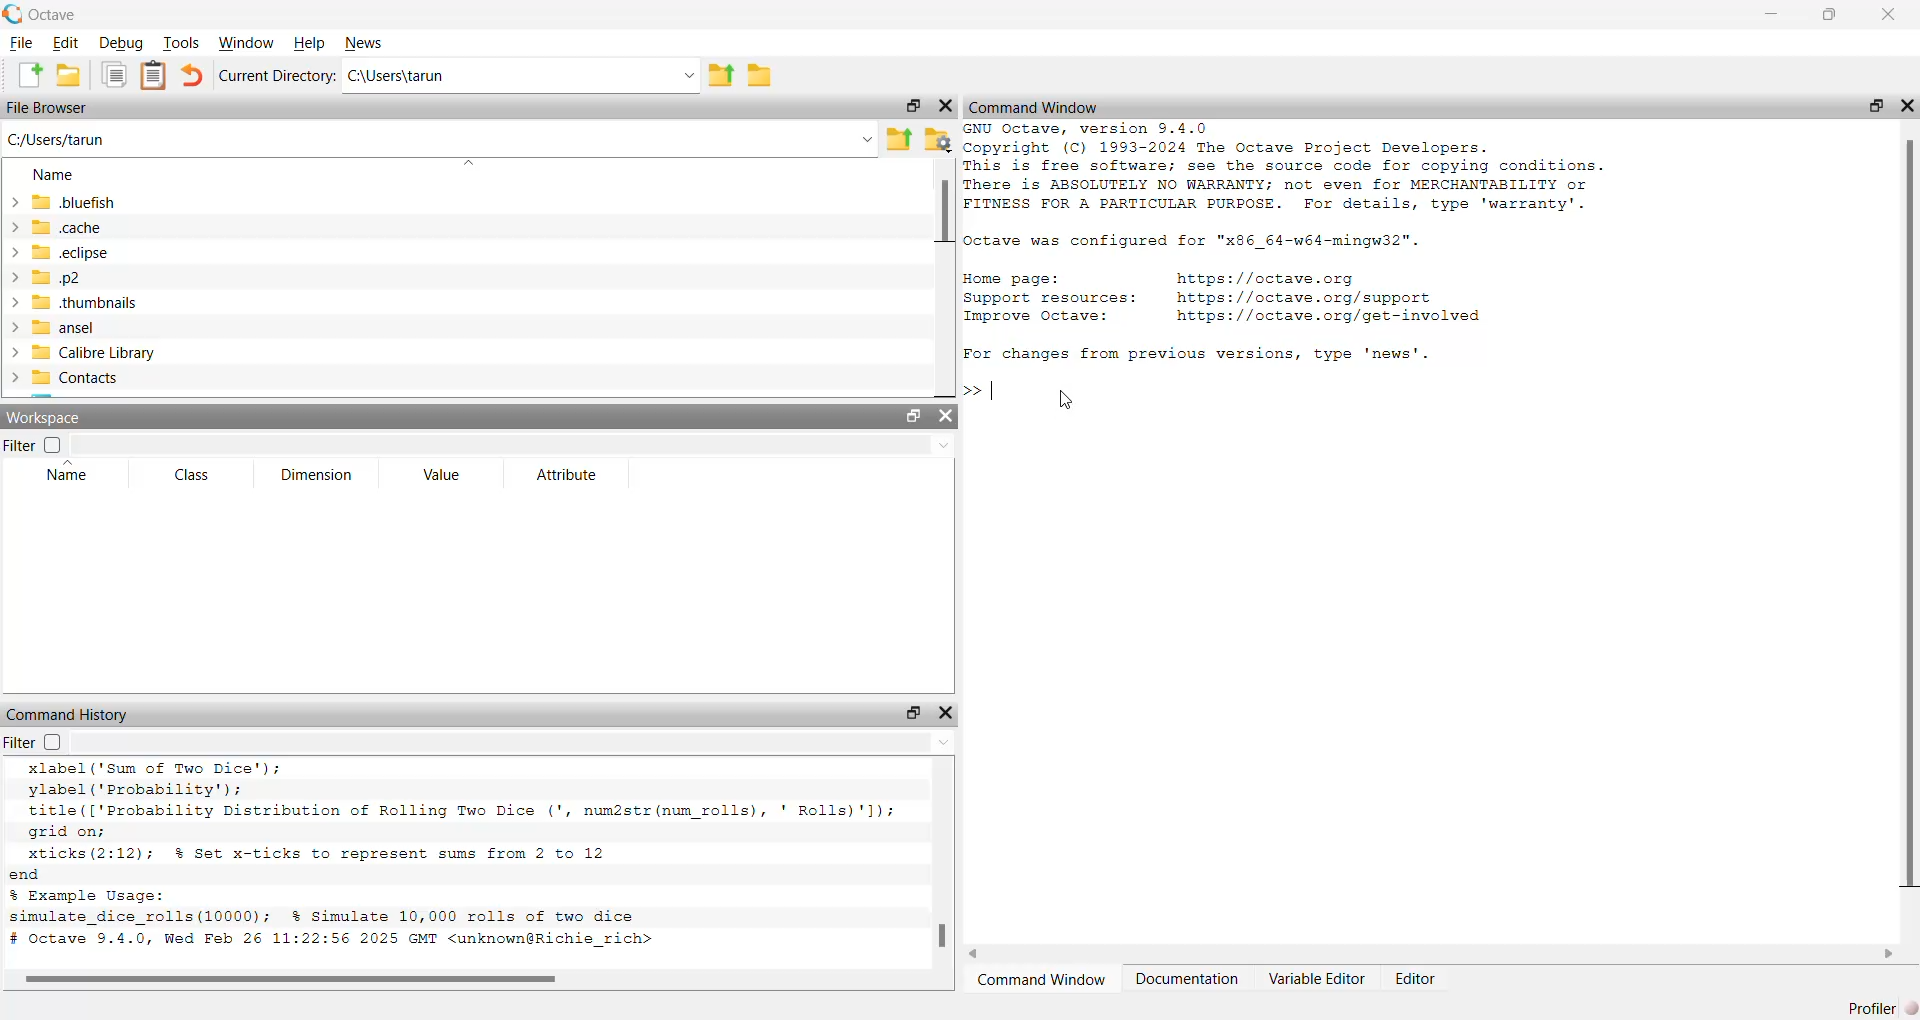 The width and height of the screenshot is (1920, 1020). Describe the element at coordinates (1320, 268) in the screenshot. I see `GNU Octave, Version 9.4.0 § copyright (C) 1993-2024 The octave Project Developers.This is free software; see the source code for copying conditions.There is ABSOLUTELY NO WARRANTY; not even for MERCHANTABILITY orFITNESS FOR A PARTICULAR PURPOSE. For details, type 'warranty'.octave was configured for "x86_64-w64-mingw32".Home page: https://octave.orgSupport resources:  https://octave.org/supportImprove Octave: https://octave.org/get-involvedFor changes from previous versions, type 'news'.` at that location.